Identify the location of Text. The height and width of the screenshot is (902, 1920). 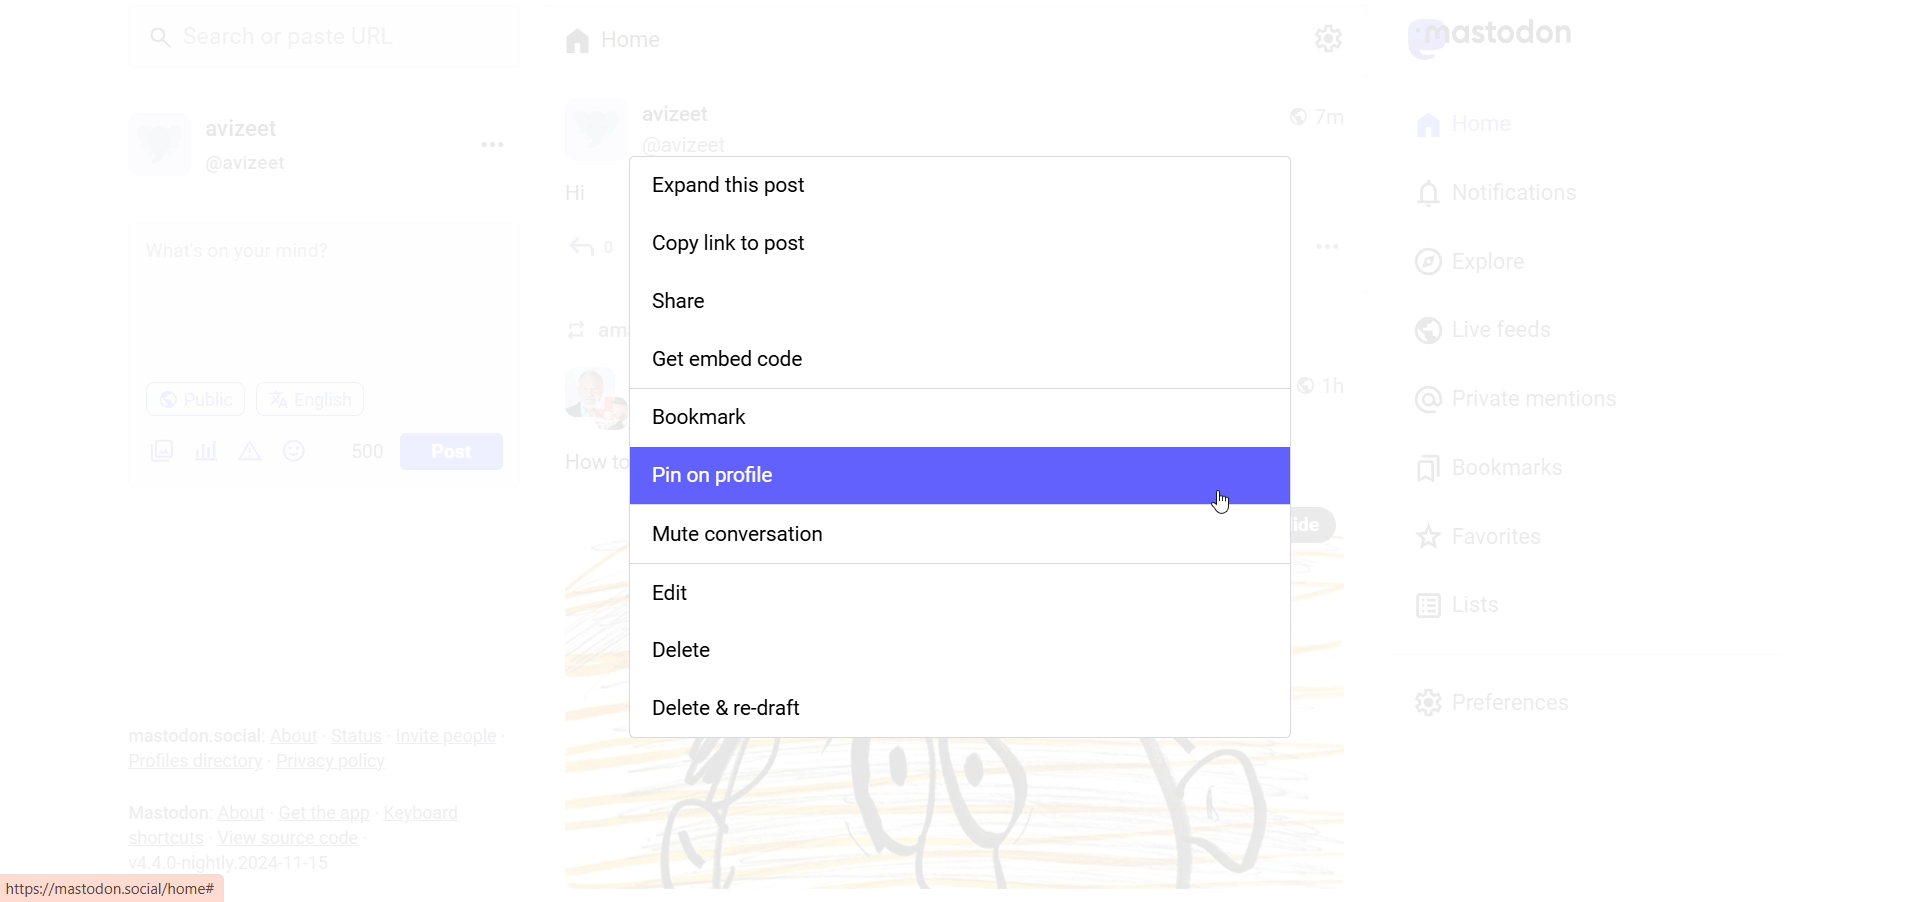
(193, 736).